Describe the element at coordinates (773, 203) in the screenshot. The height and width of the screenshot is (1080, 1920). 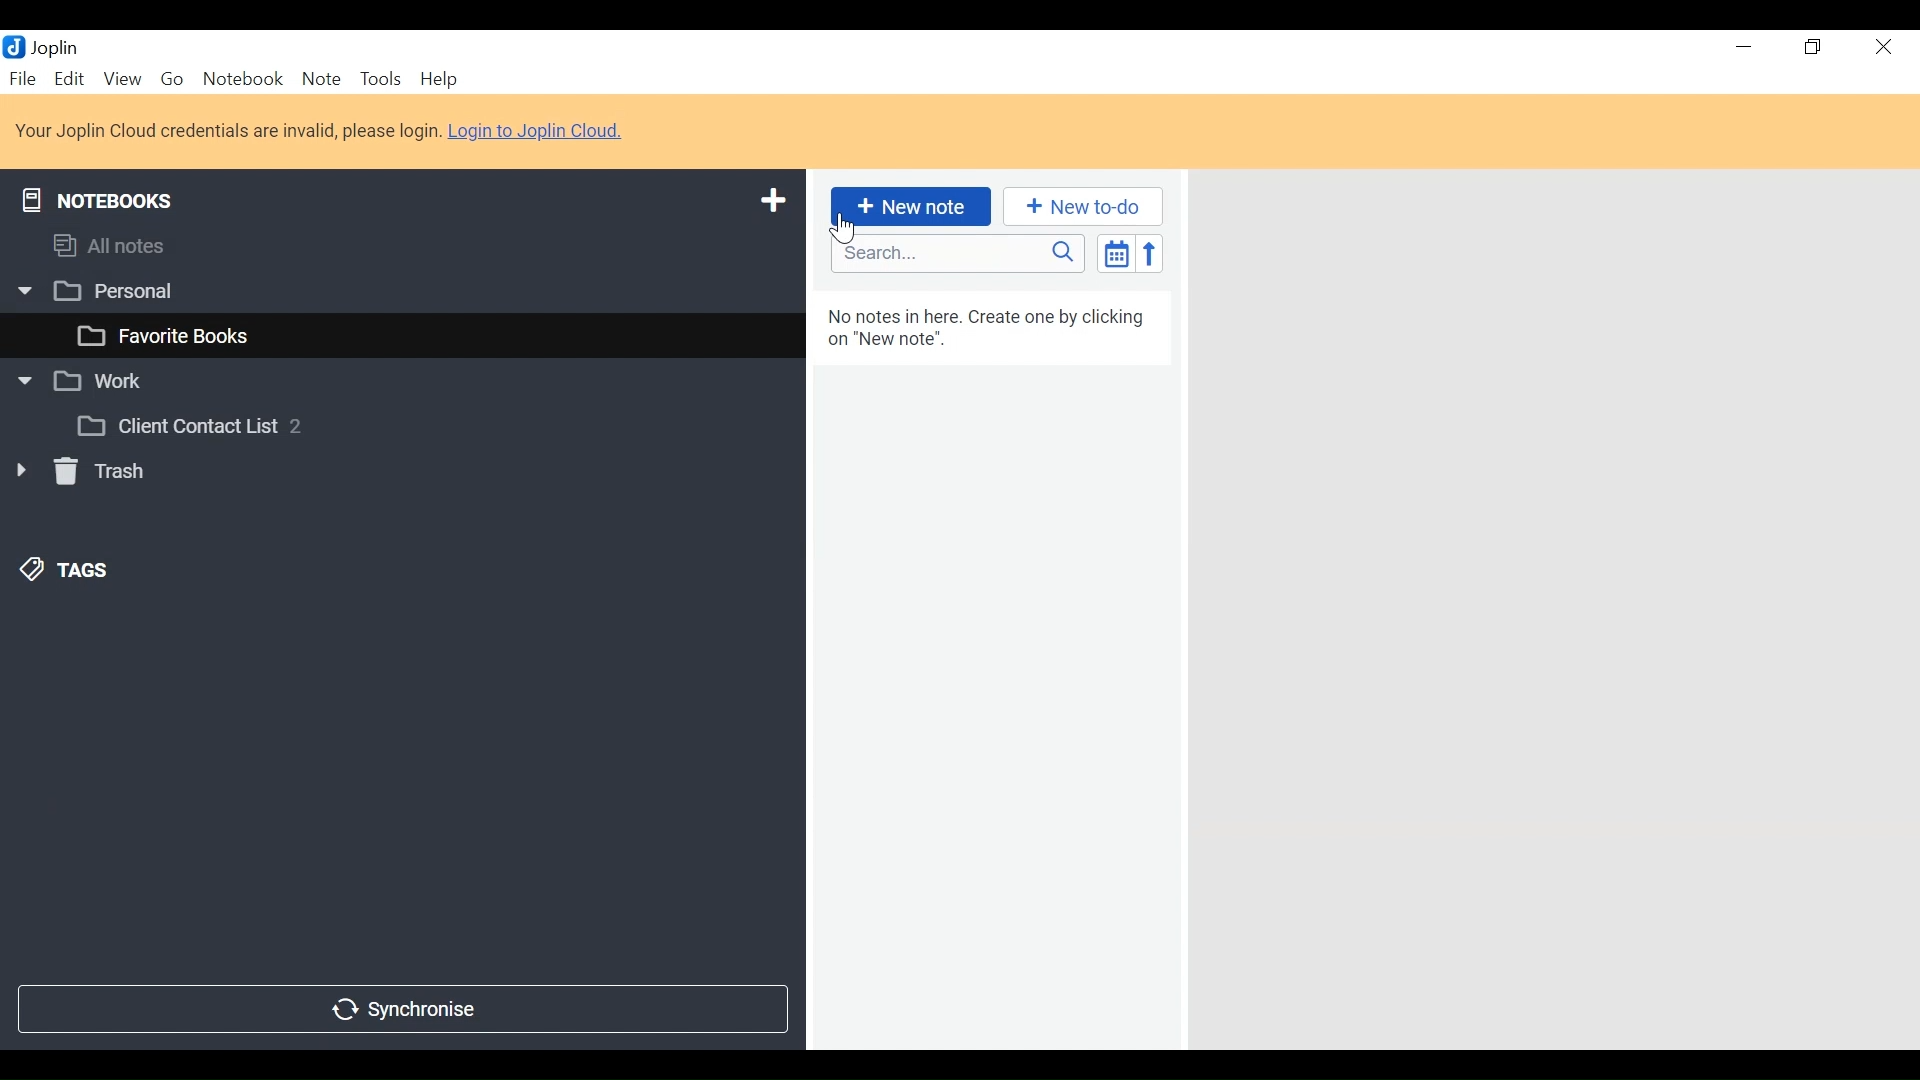
I see `Add new notebook` at that location.